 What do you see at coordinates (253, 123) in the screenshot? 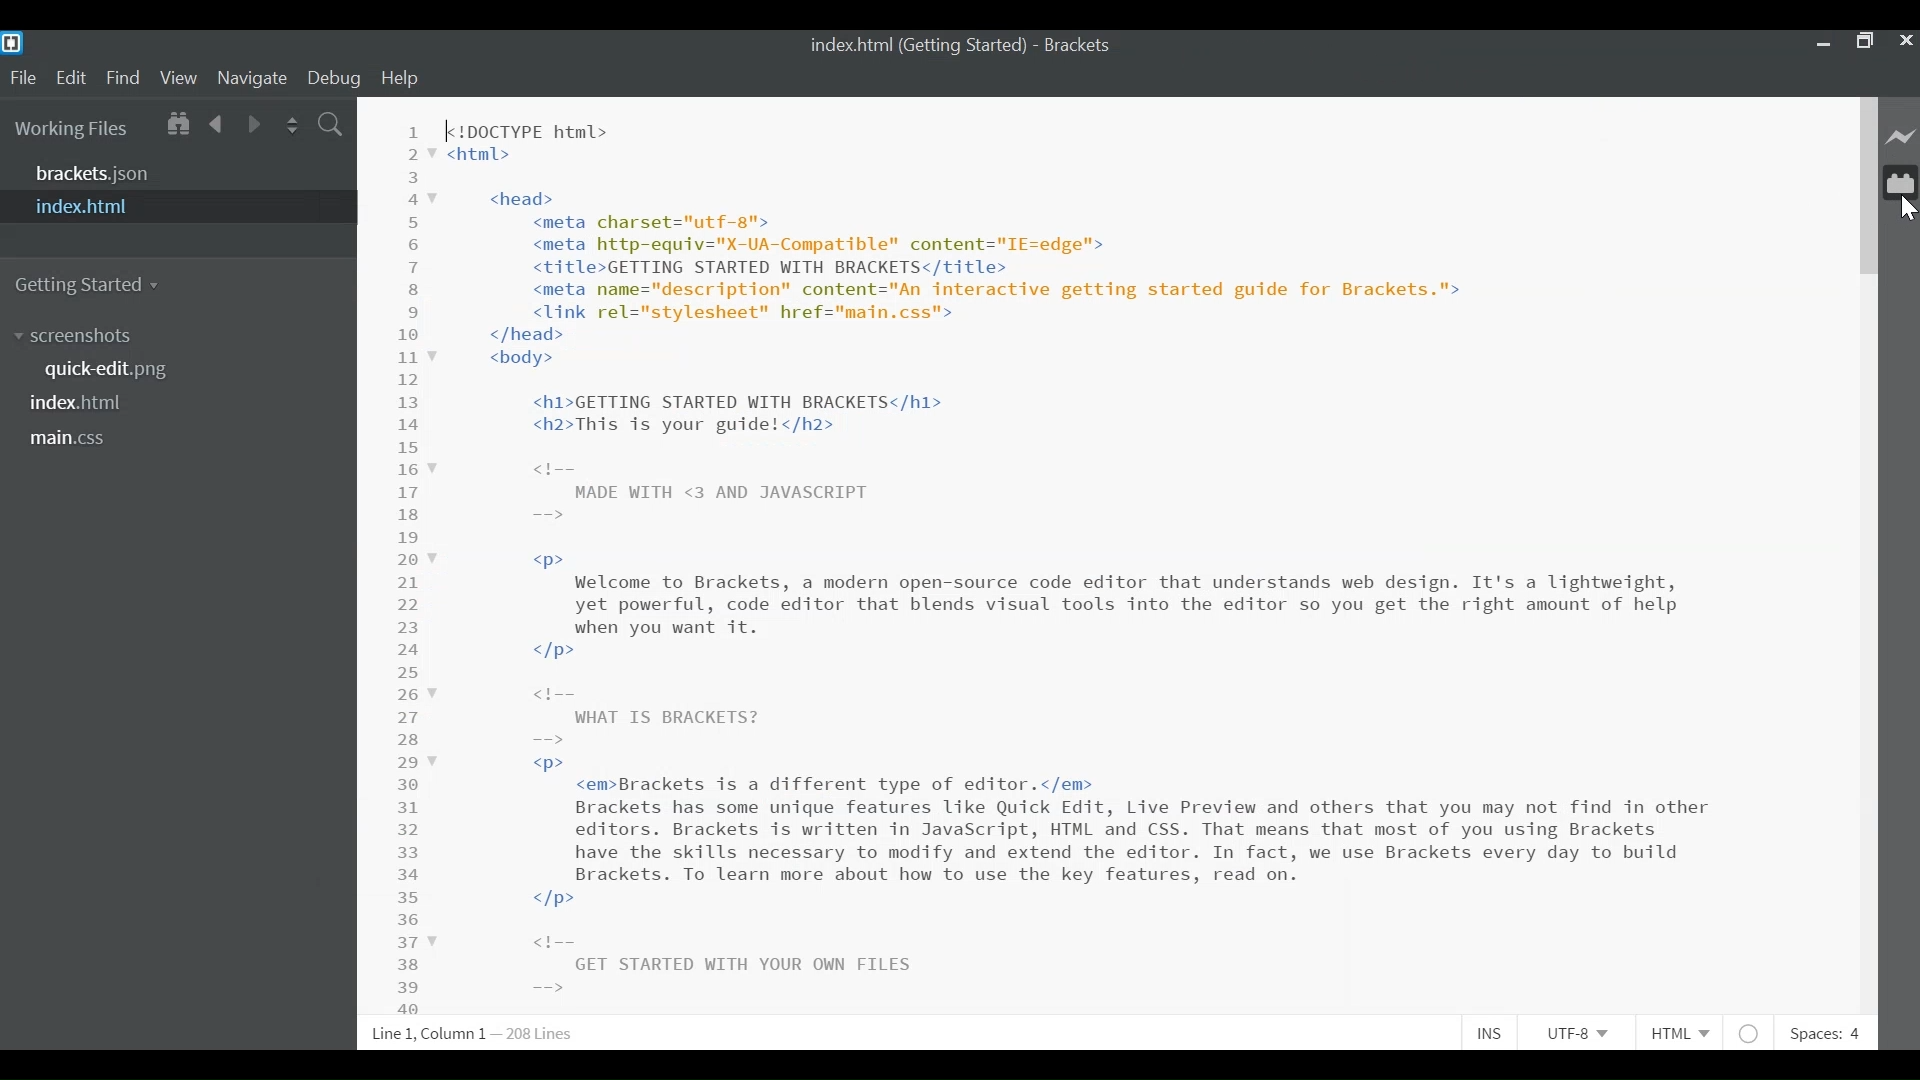
I see `Navigate Forward` at bounding box center [253, 123].